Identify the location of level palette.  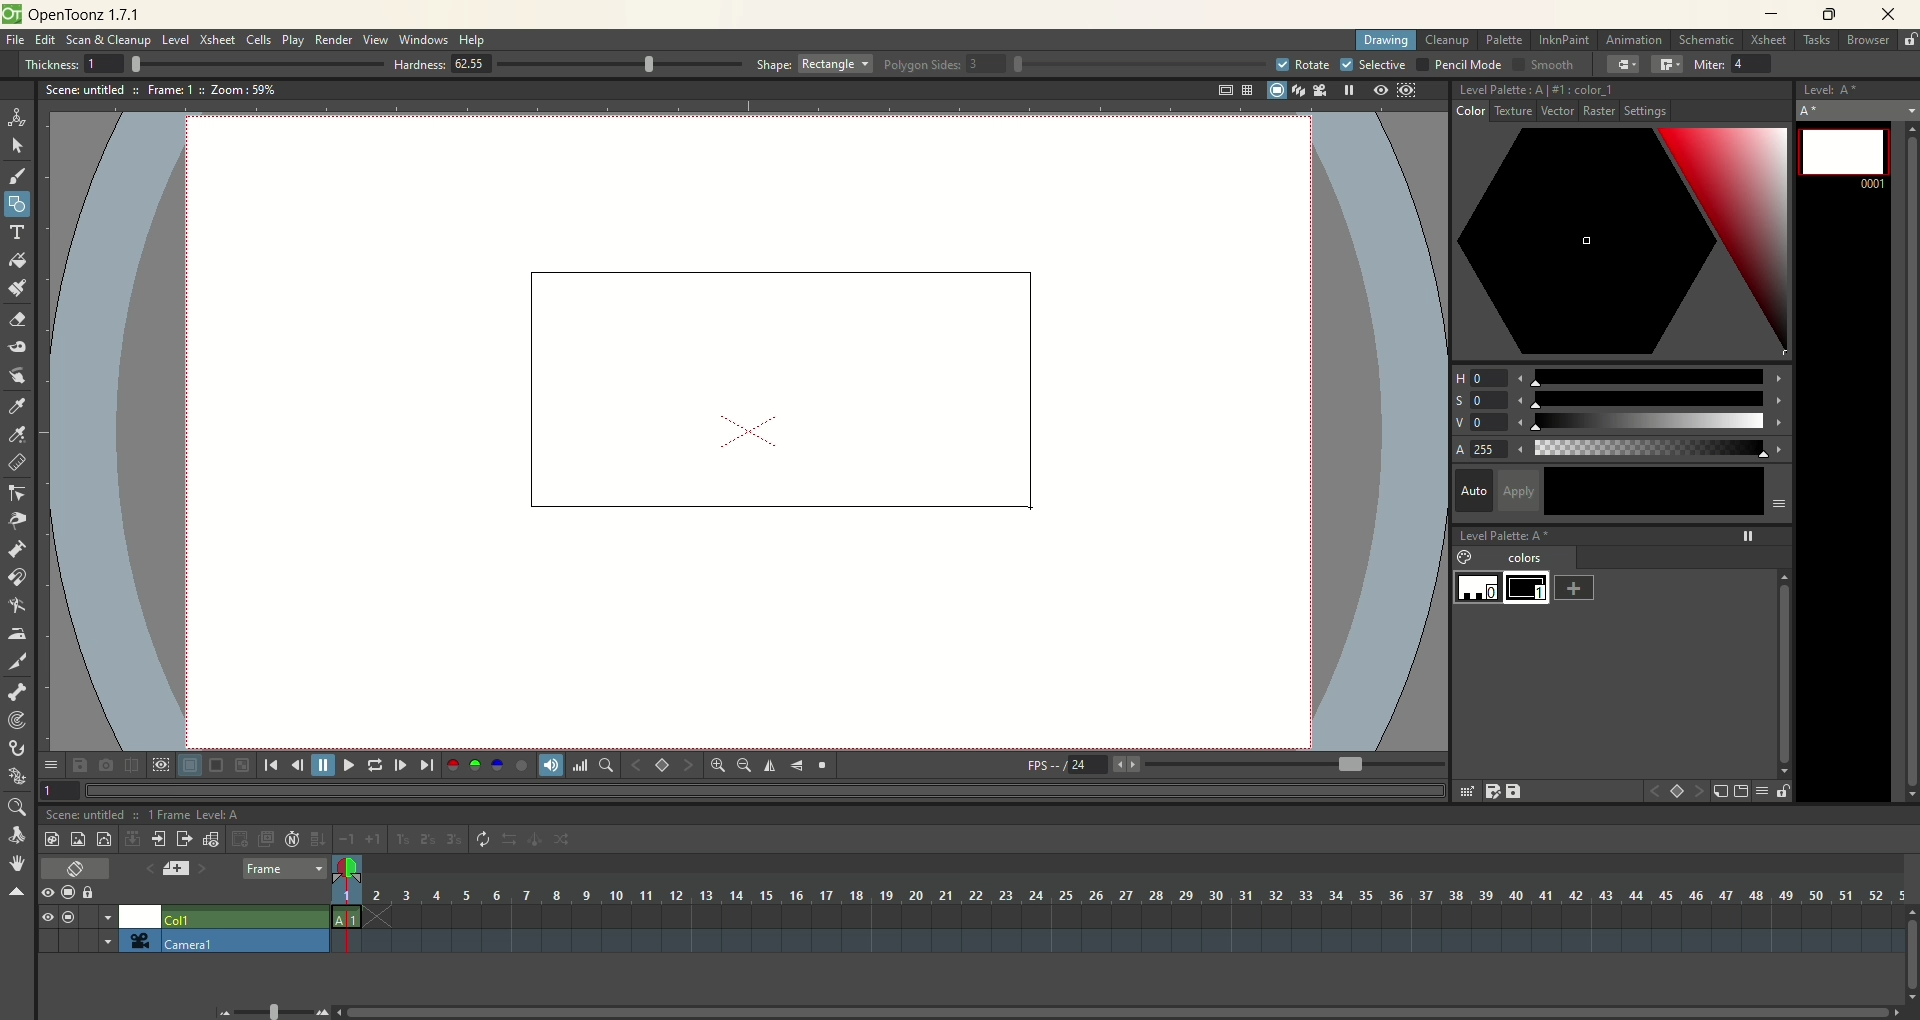
(1625, 533).